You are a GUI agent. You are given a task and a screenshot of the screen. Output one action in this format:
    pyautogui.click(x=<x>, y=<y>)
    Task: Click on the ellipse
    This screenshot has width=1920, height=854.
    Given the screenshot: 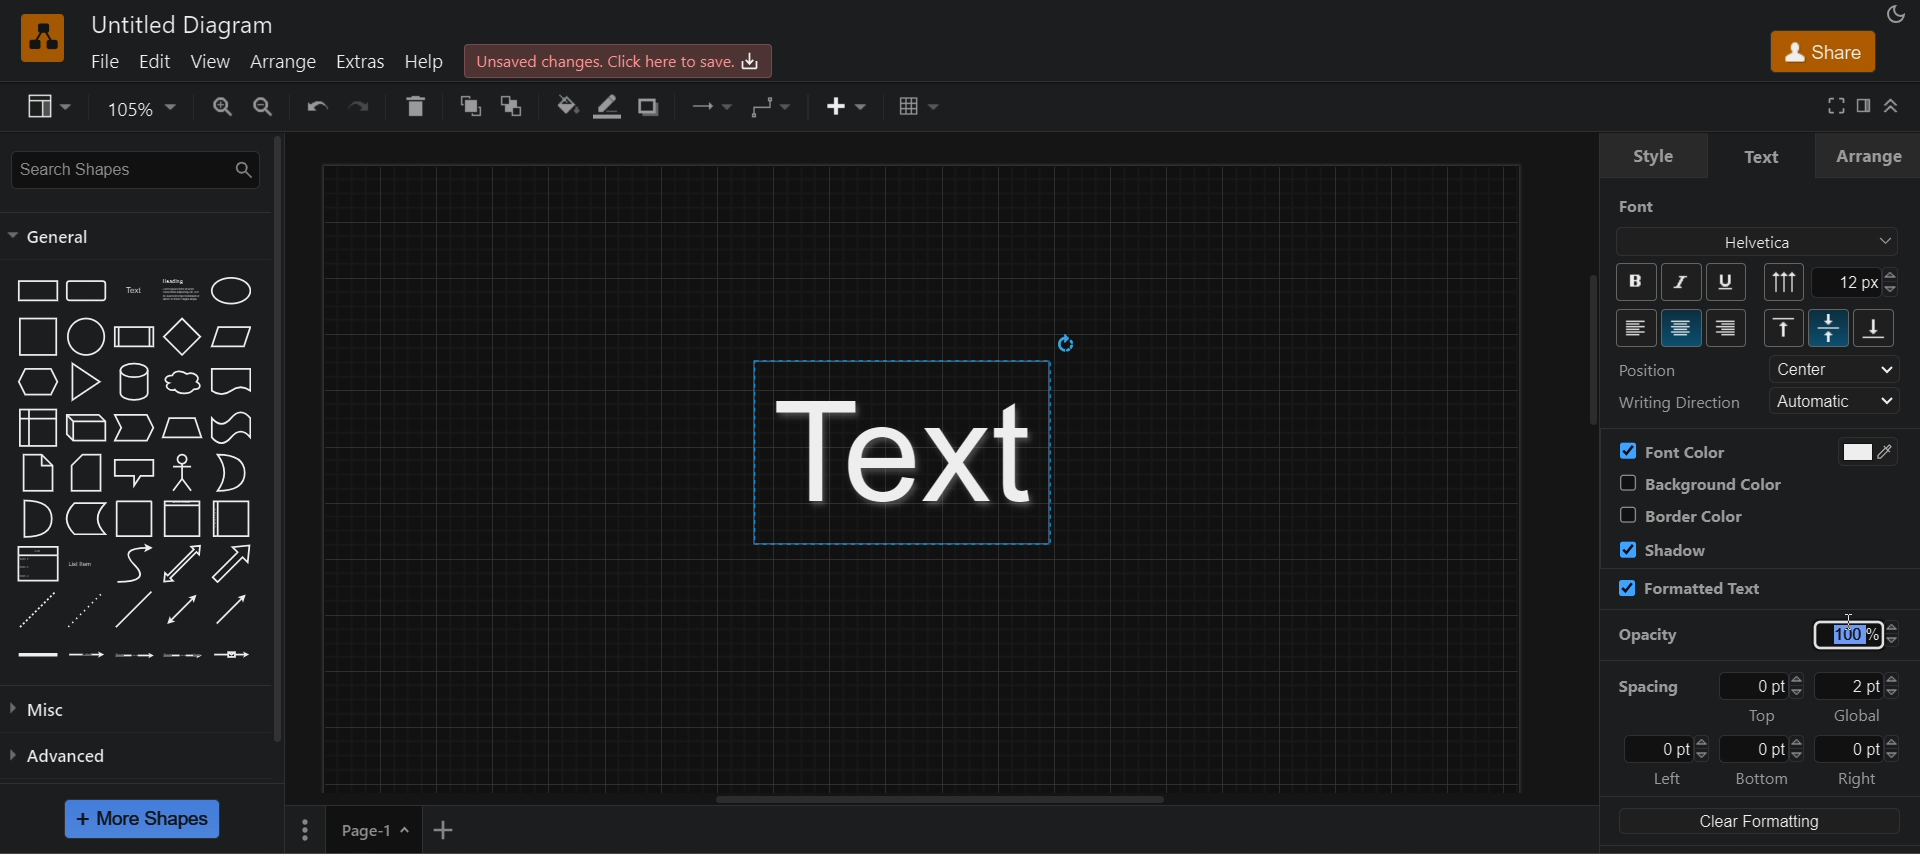 What is the action you would take?
    pyautogui.click(x=232, y=290)
    